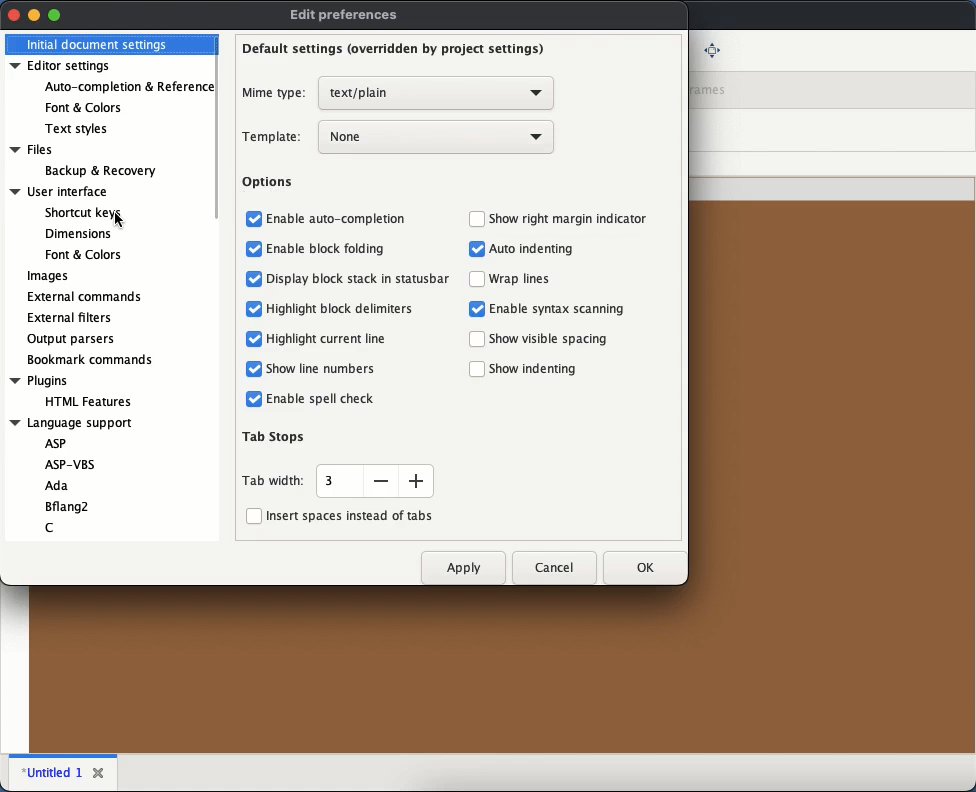 The image size is (976, 792). Describe the element at coordinates (77, 424) in the screenshot. I see `language support` at that location.